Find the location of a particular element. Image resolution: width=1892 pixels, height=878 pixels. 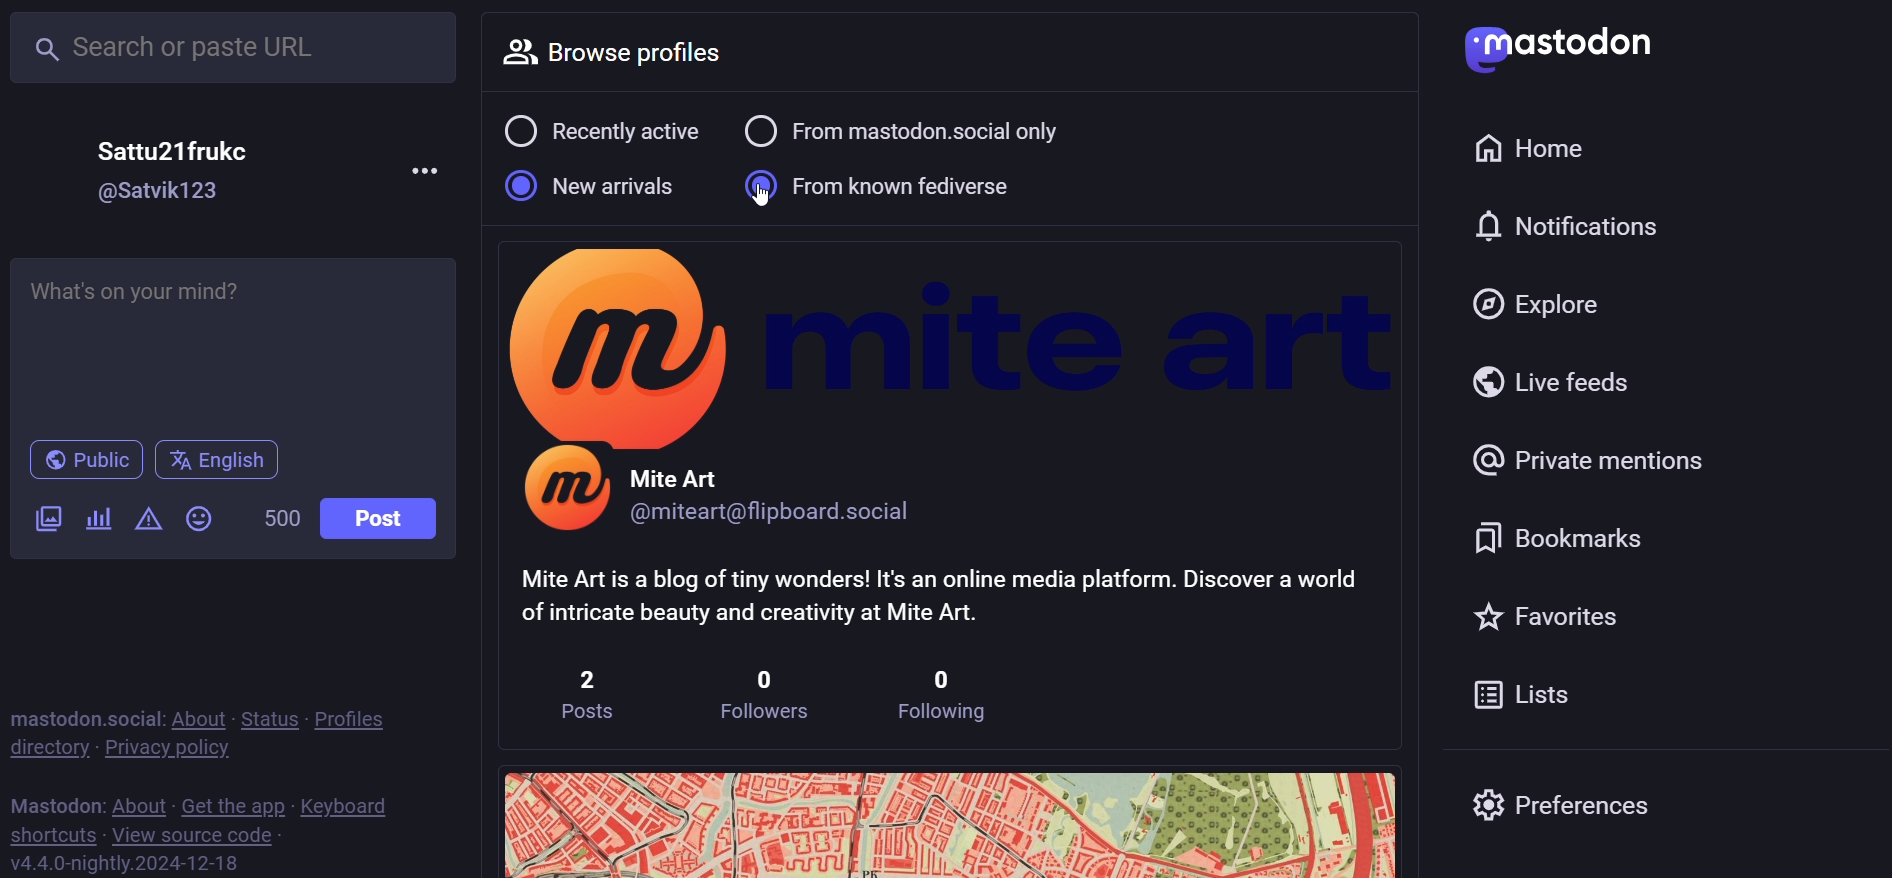

post is located at coordinates (387, 524).